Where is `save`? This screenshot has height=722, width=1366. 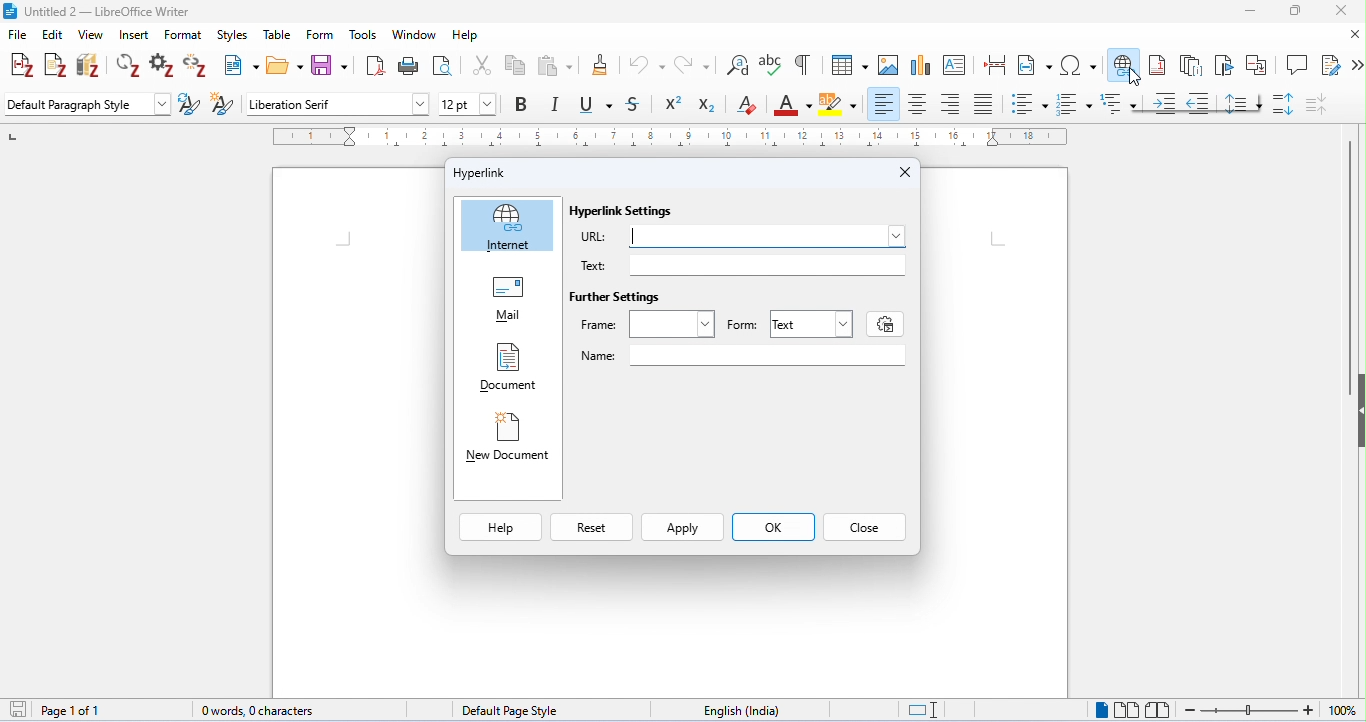
save is located at coordinates (21, 710).